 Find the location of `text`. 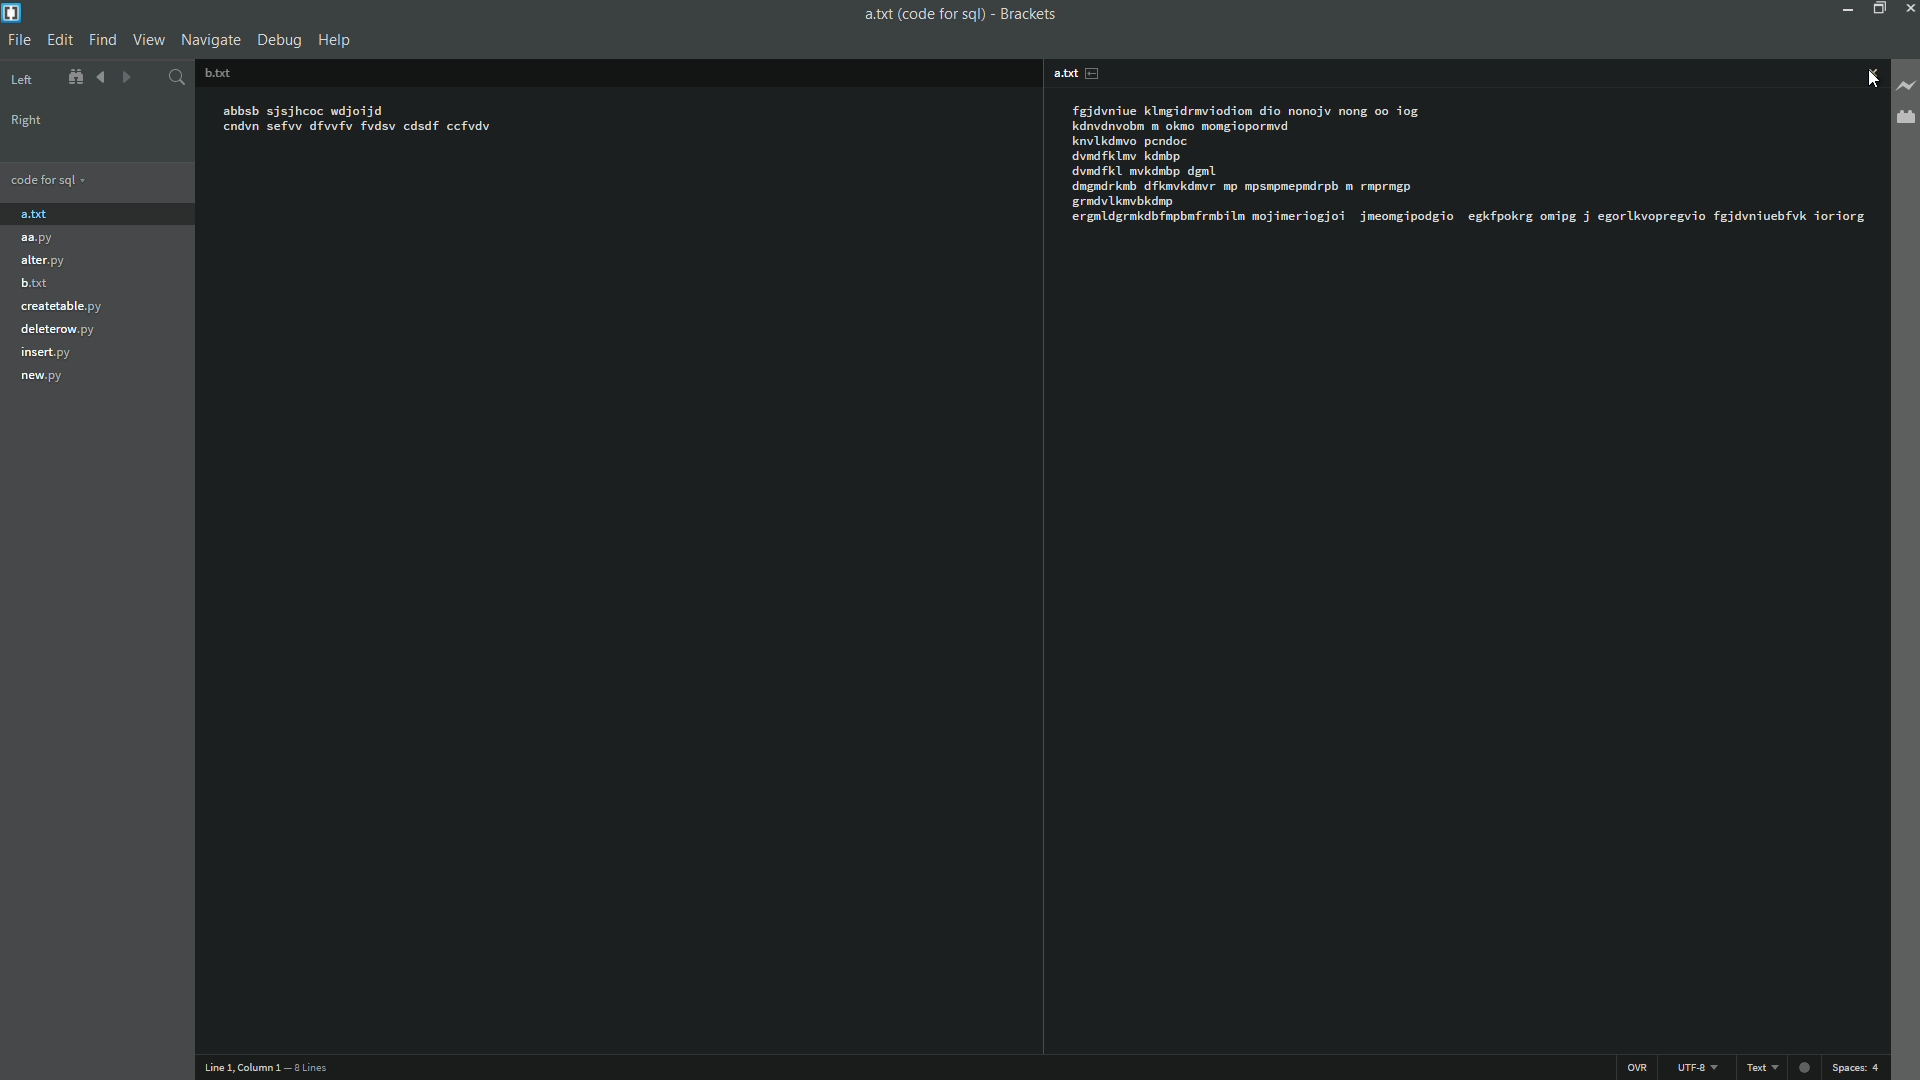

text is located at coordinates (1760, 1068).